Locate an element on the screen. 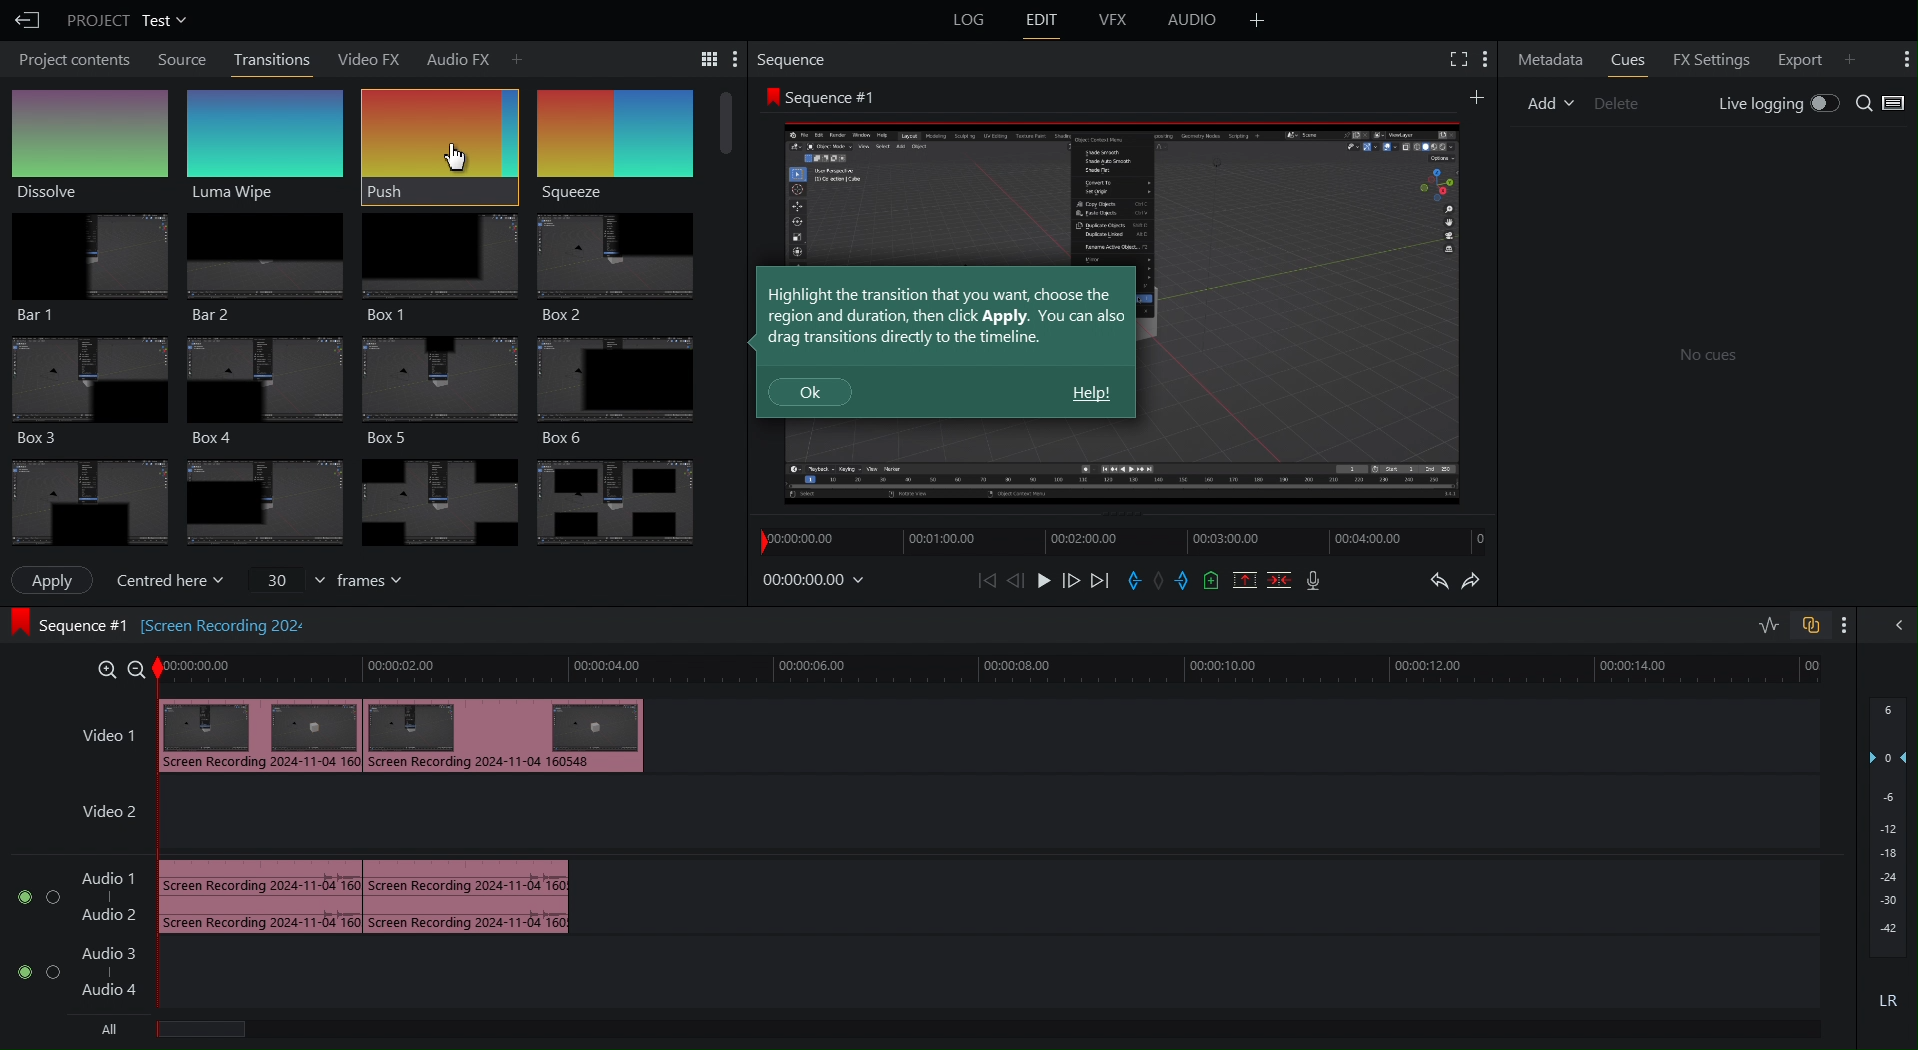 The height and width of the screenshot is (1050, 1918). All is located at coordinates (115, 1032).